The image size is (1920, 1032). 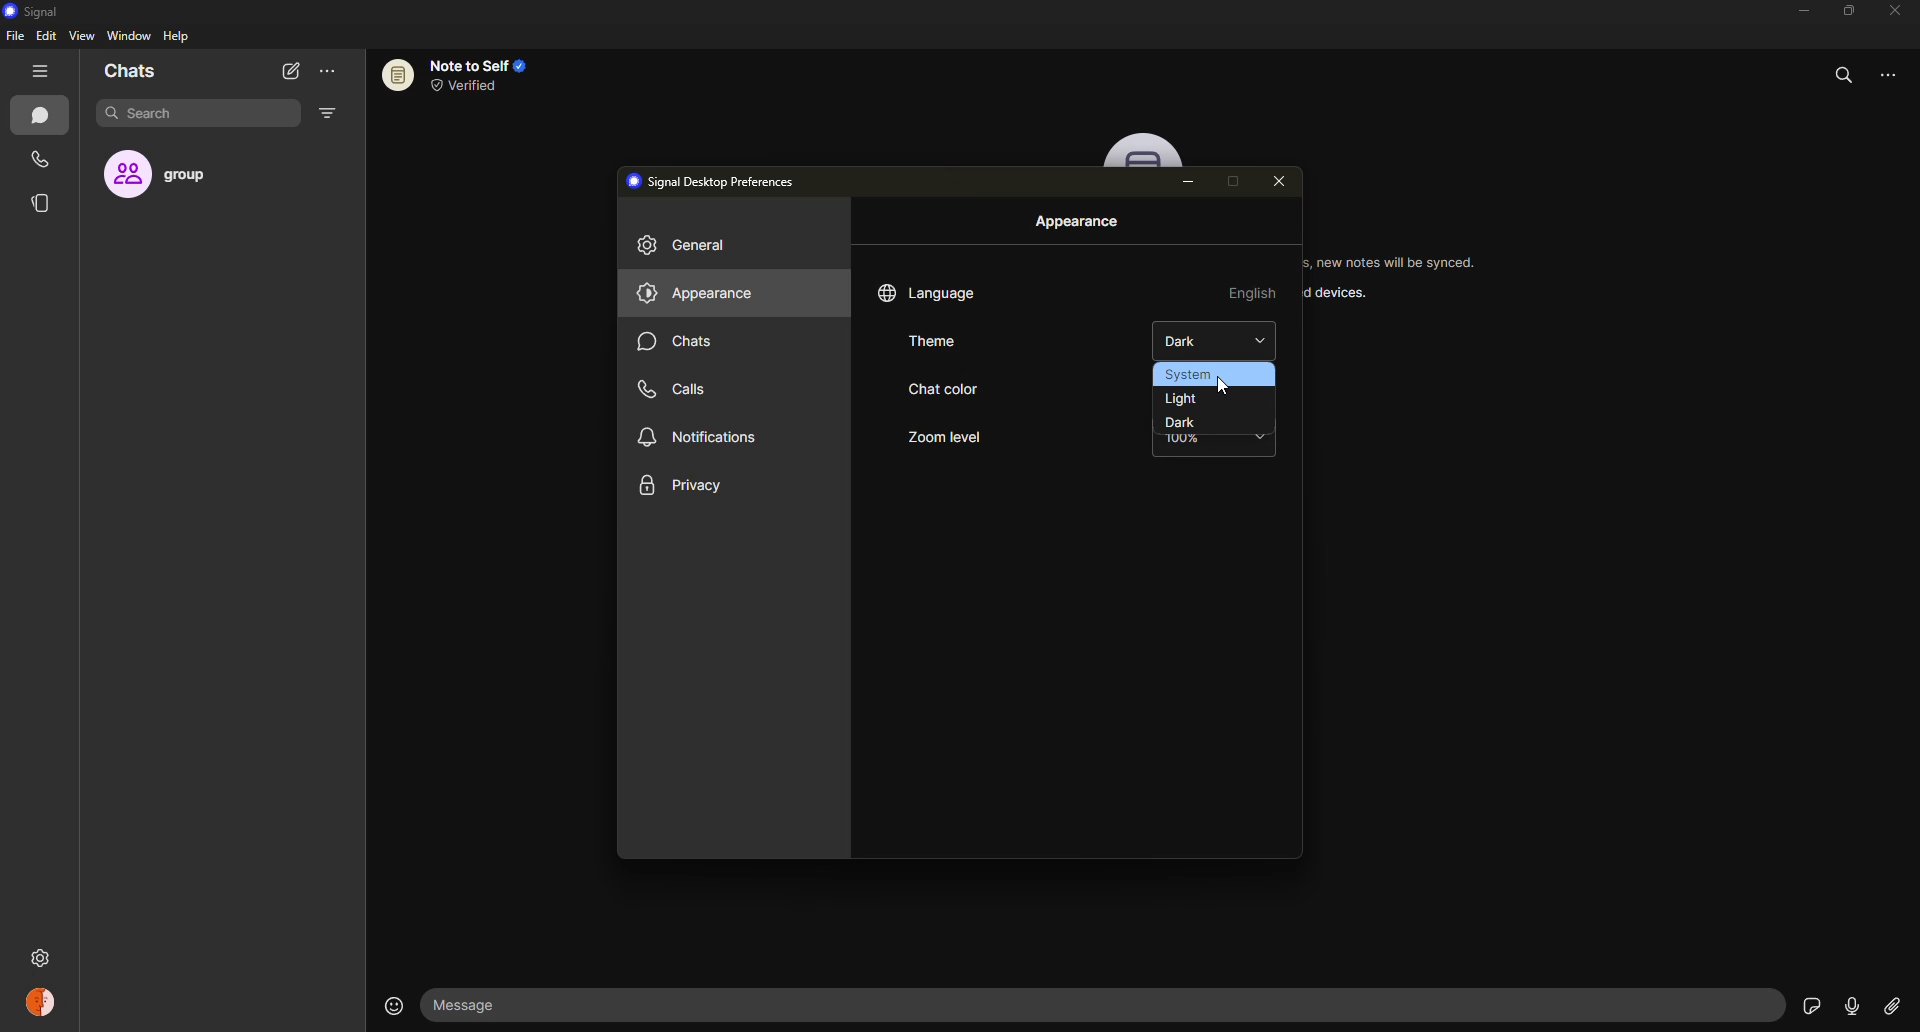 What do you see at coordinates (178, 35) in the screenshot?
I see `help` at bounding box center [178, 35].